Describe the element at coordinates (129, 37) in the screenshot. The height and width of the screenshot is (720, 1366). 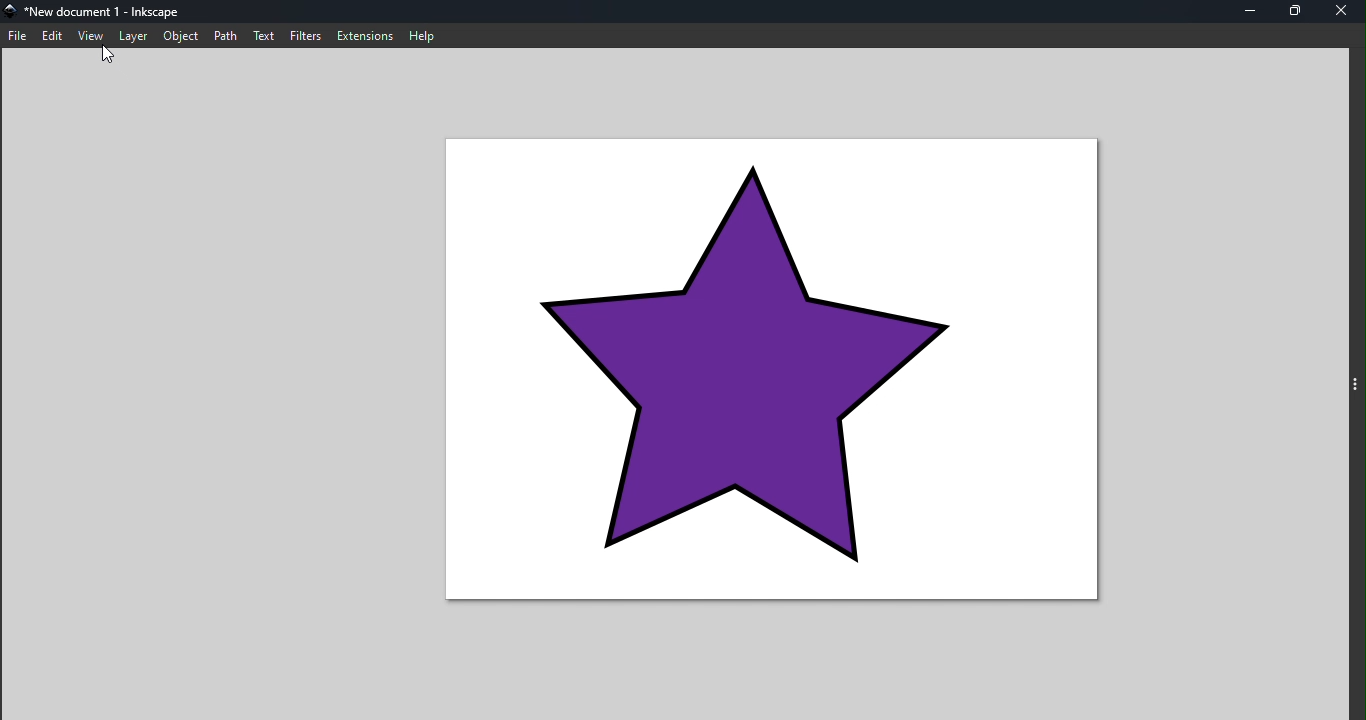
I see `Layer` at that location.